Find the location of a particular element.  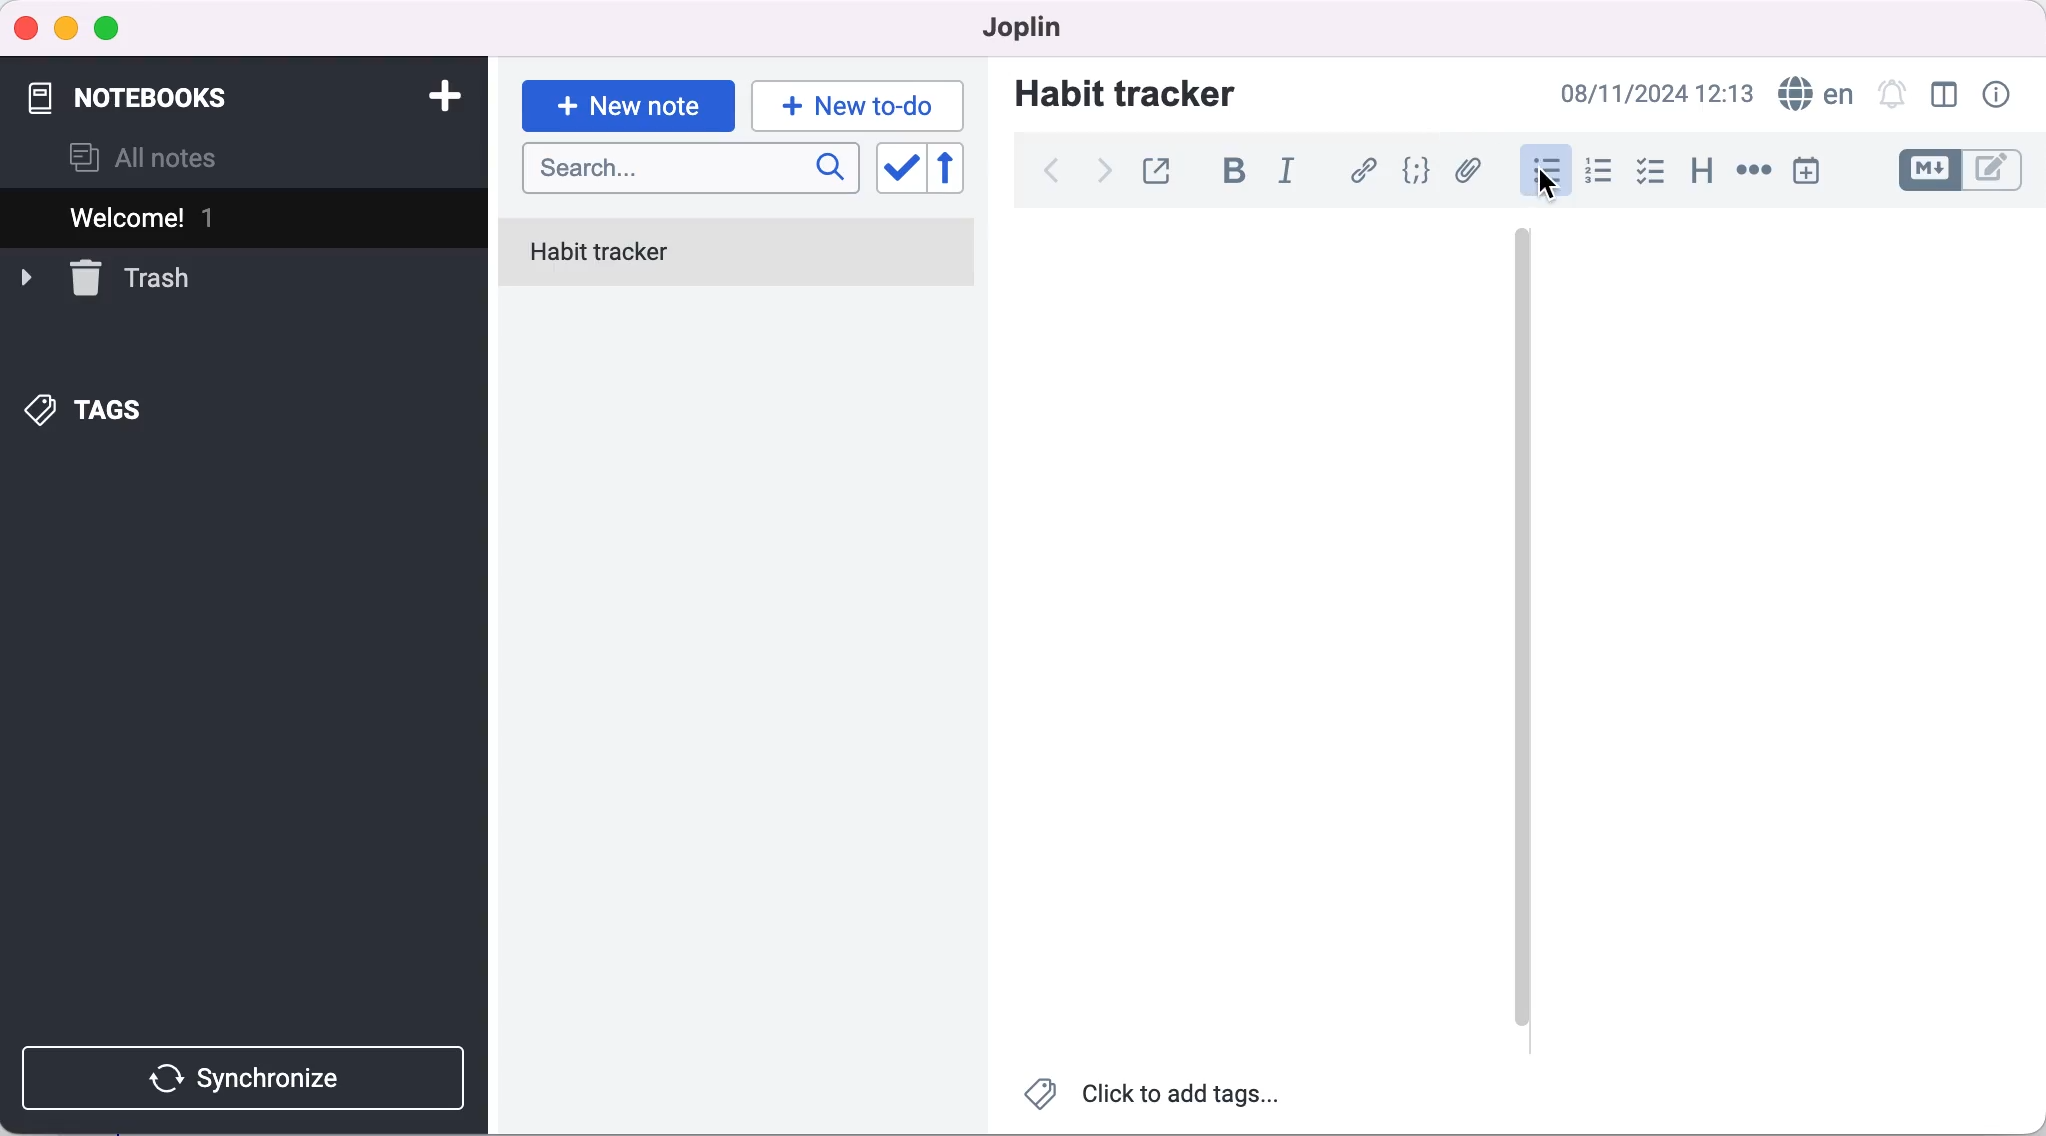

code is located at coordinates (1419, 171).